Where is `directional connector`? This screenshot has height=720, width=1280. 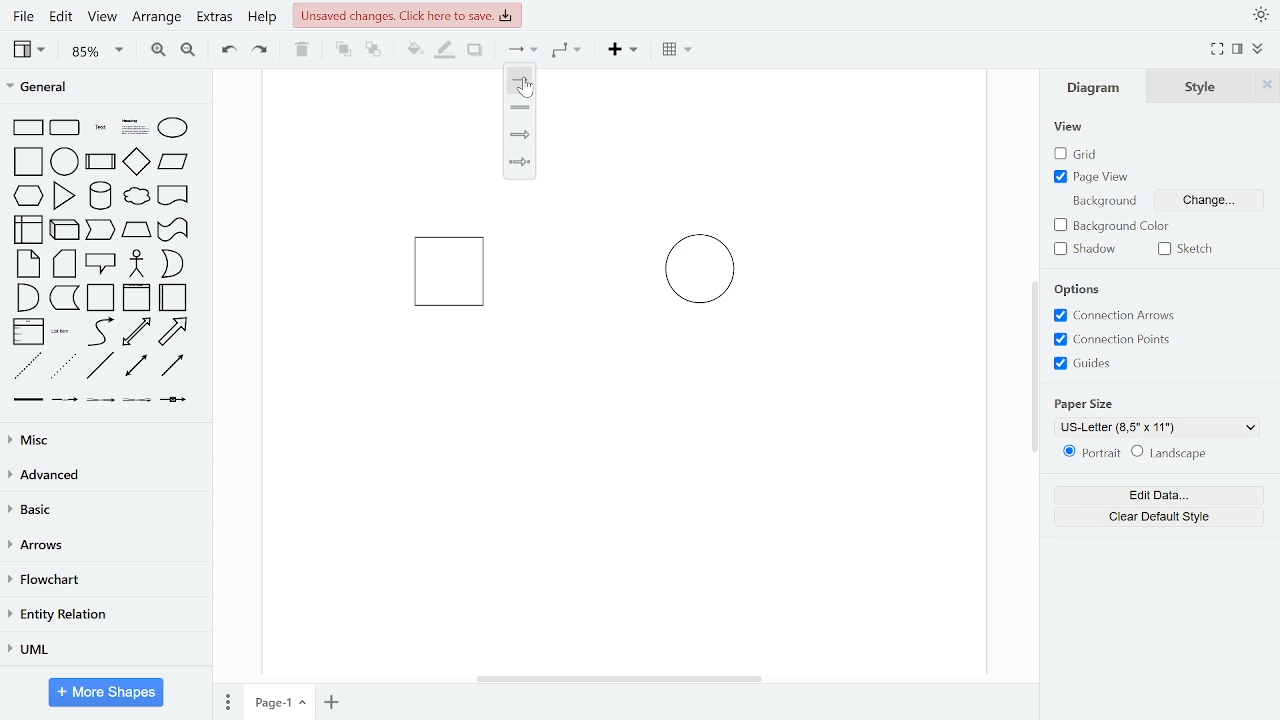
directional connector is located at coordinates (172, 365).